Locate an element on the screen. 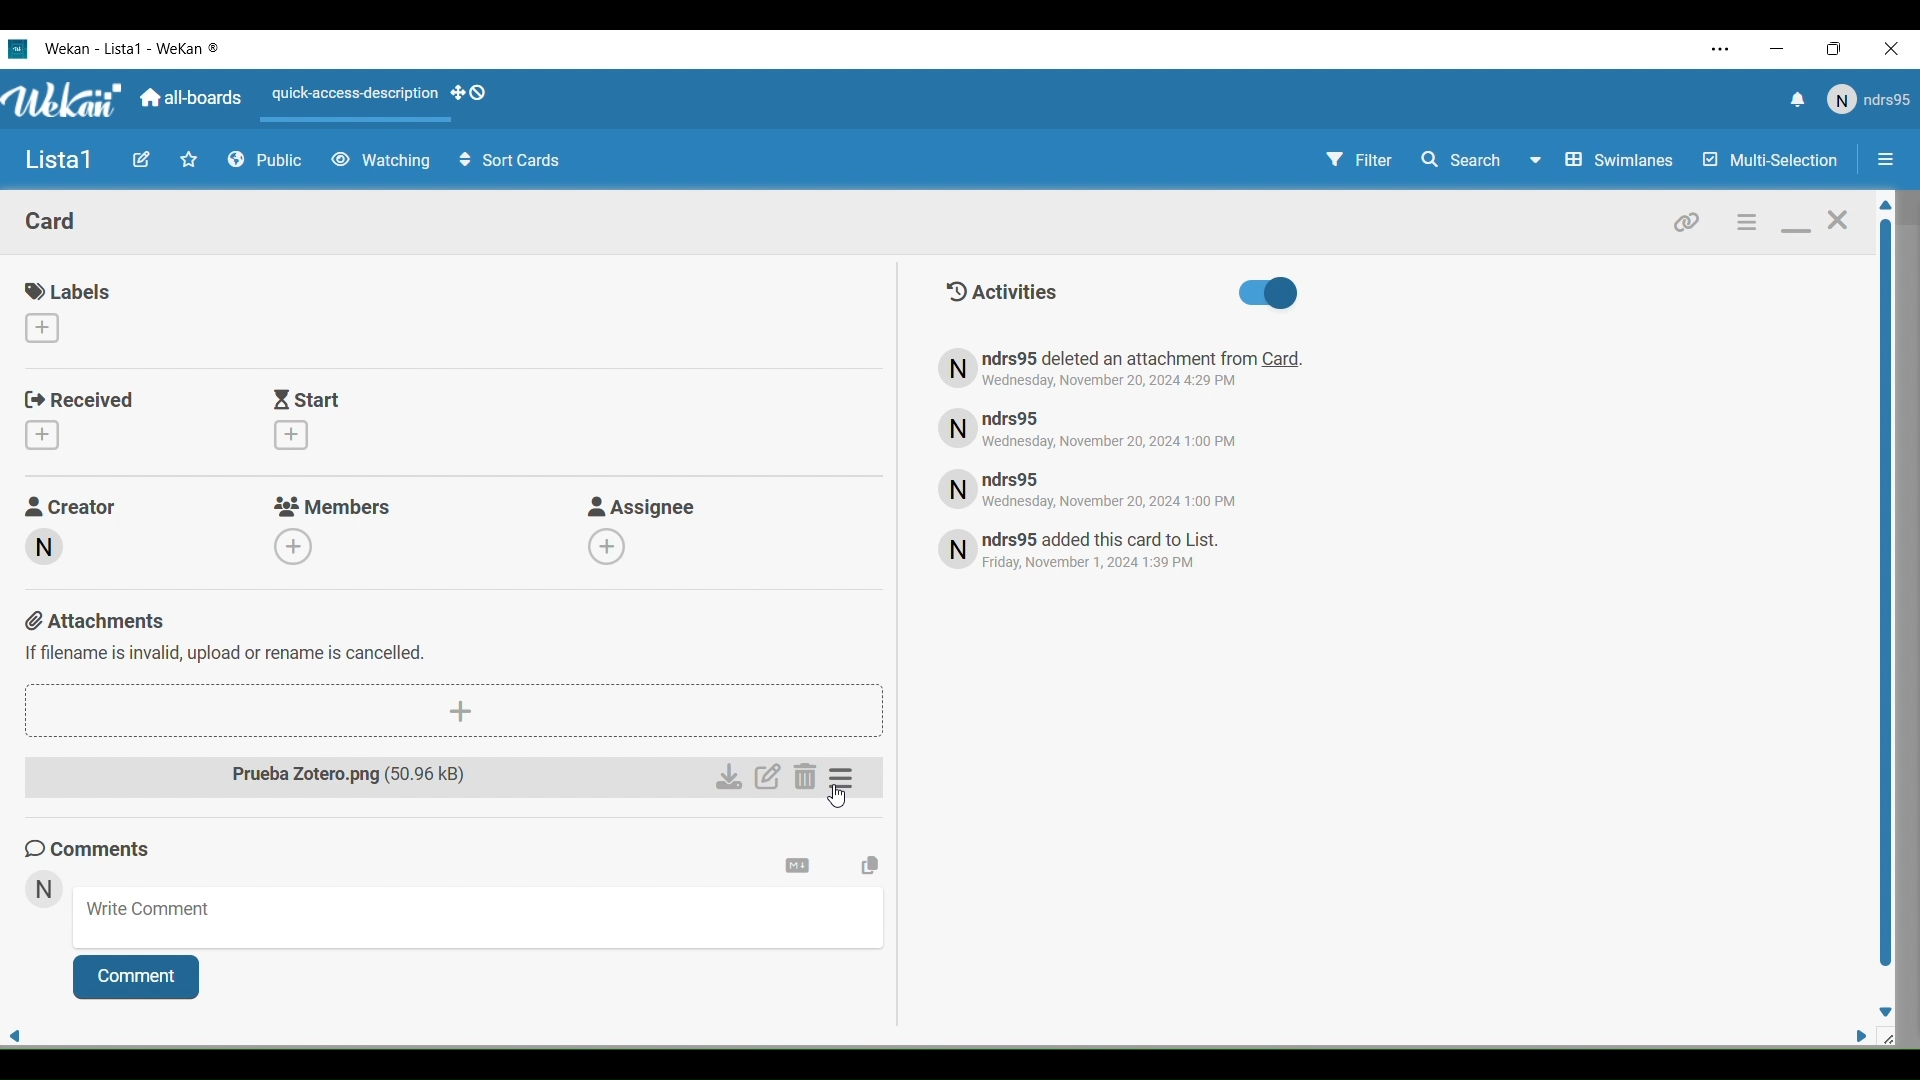 The width and height of the screenshot is (1920, 1080). Vertical slide bar is located at coordinates (1884, 584).